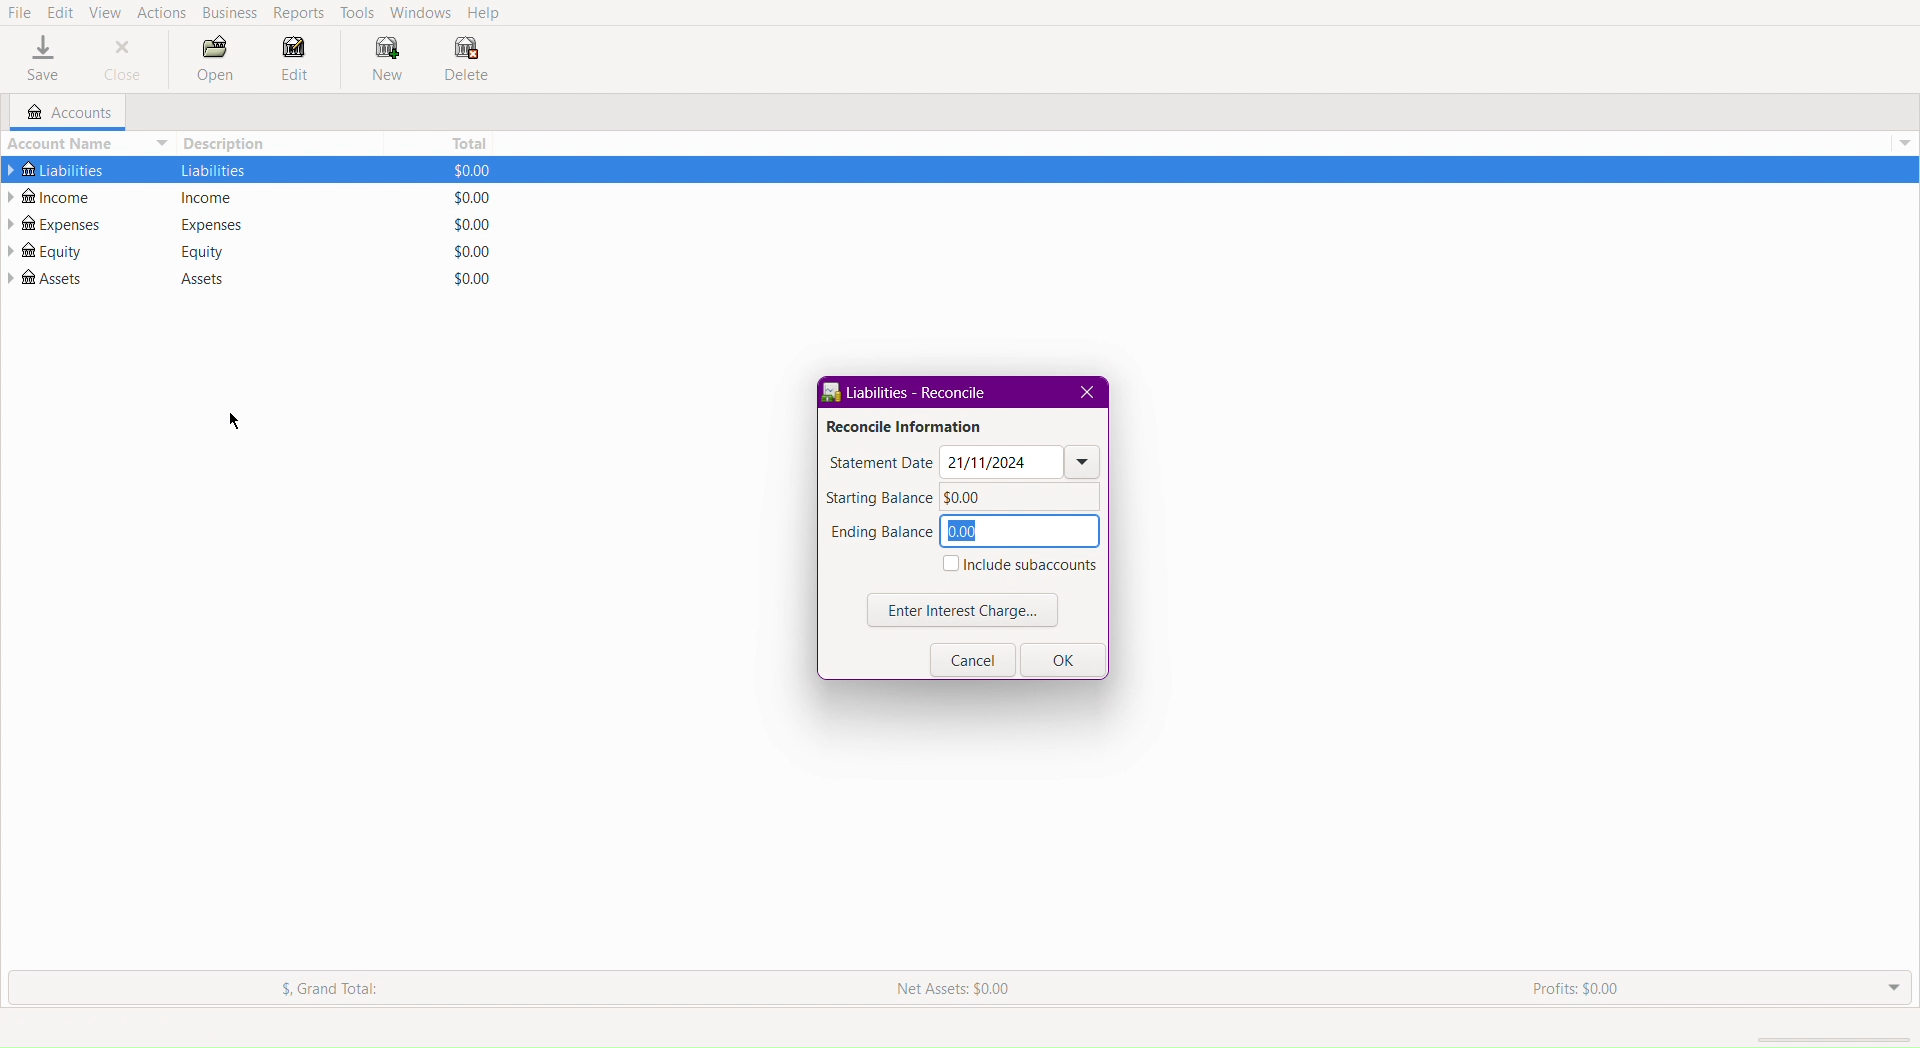 The image size is (1920, 1048). What do you see at coordinates (385, 62) in the screenshot?
I see `New` at bounding box center [385, 62].